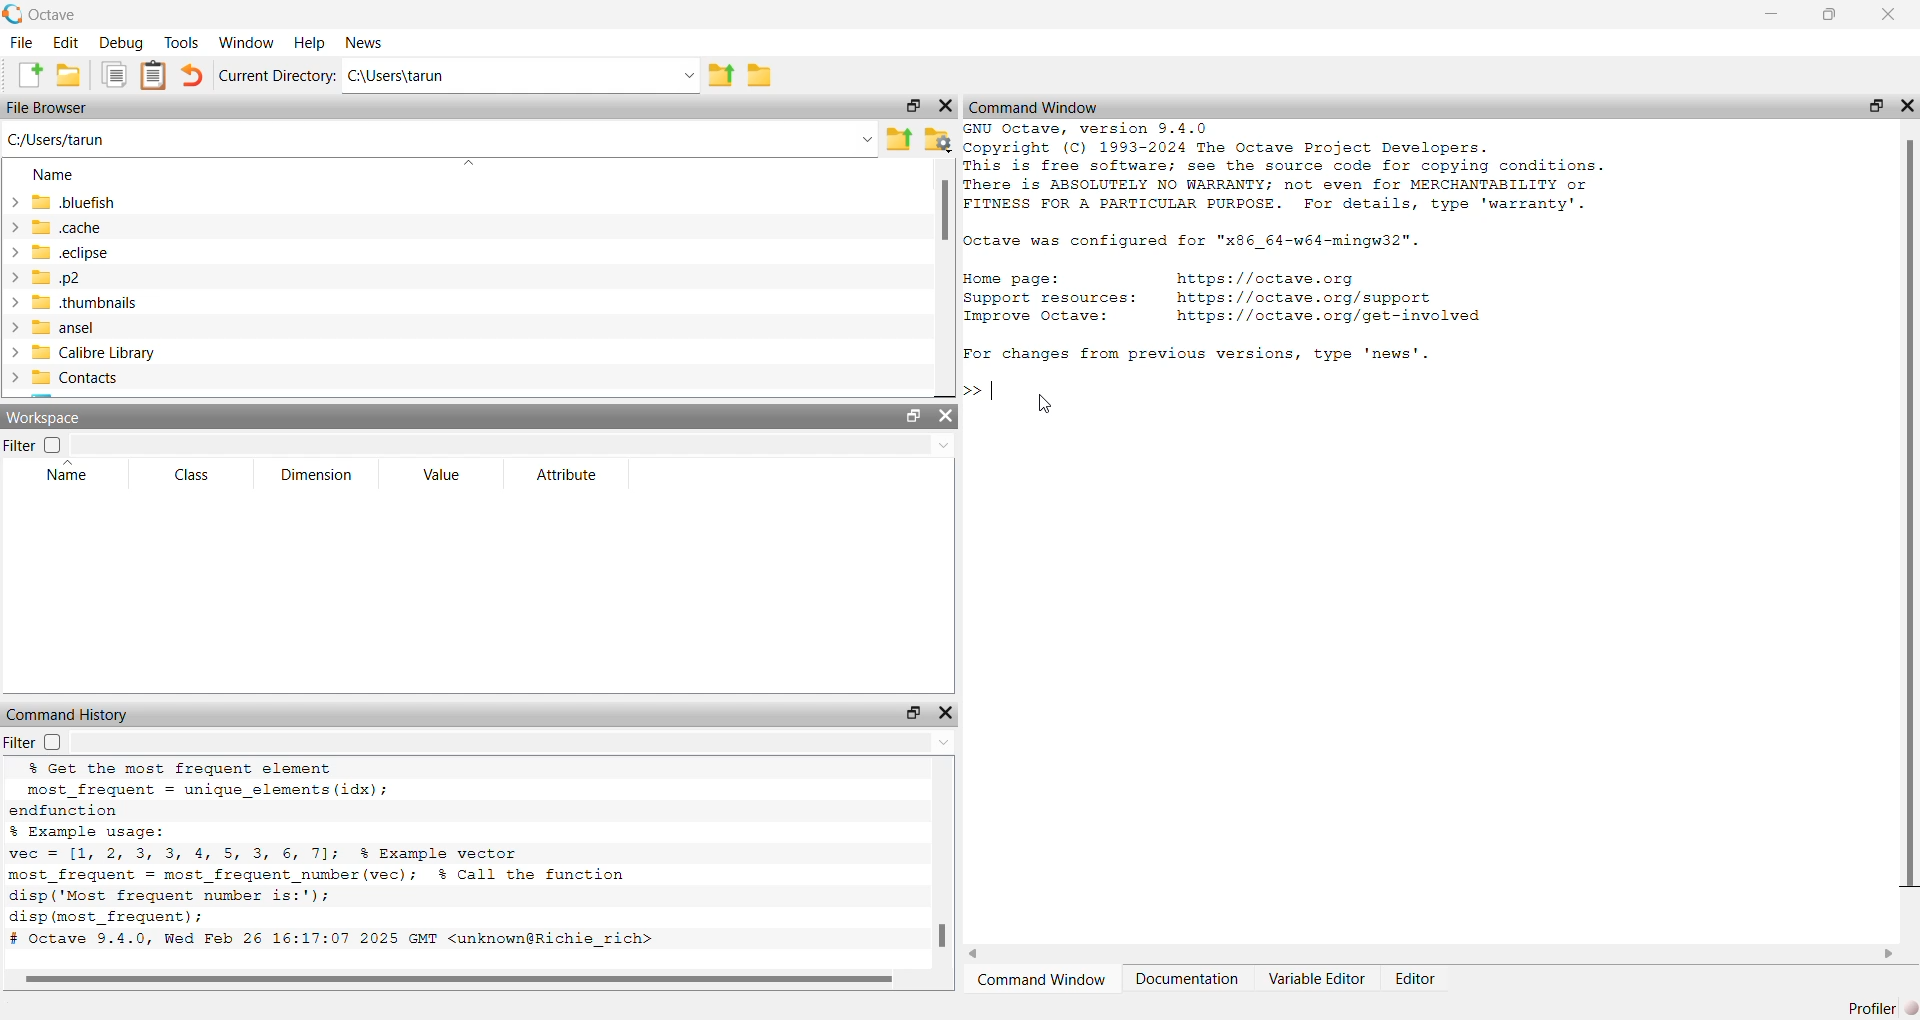 The height and width of the screenshot is (1020, 1920). What do you see at coordinates (1318, 979) in the screenshot?
I see `Variable Editor` at bounding box center [1318, 979].